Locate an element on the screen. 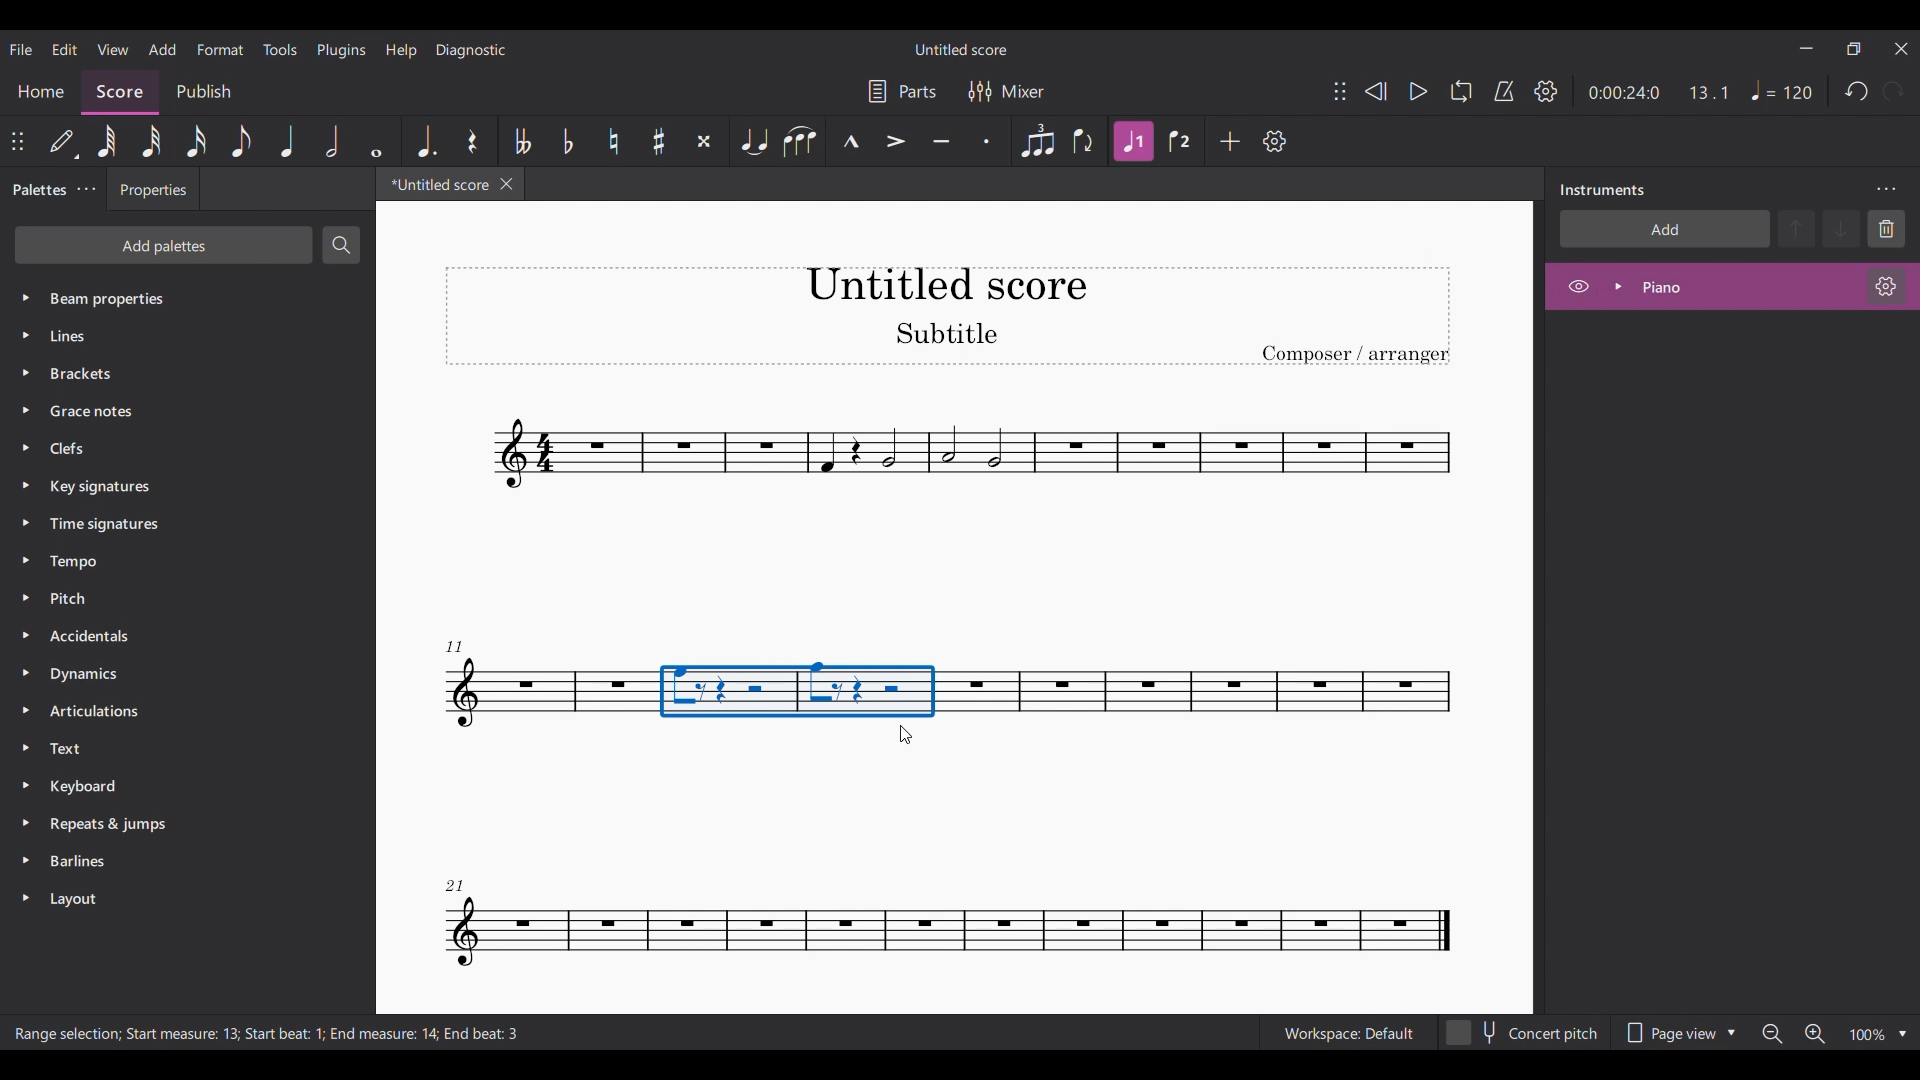  Mixer settings is located at coordinates (1007, 91).